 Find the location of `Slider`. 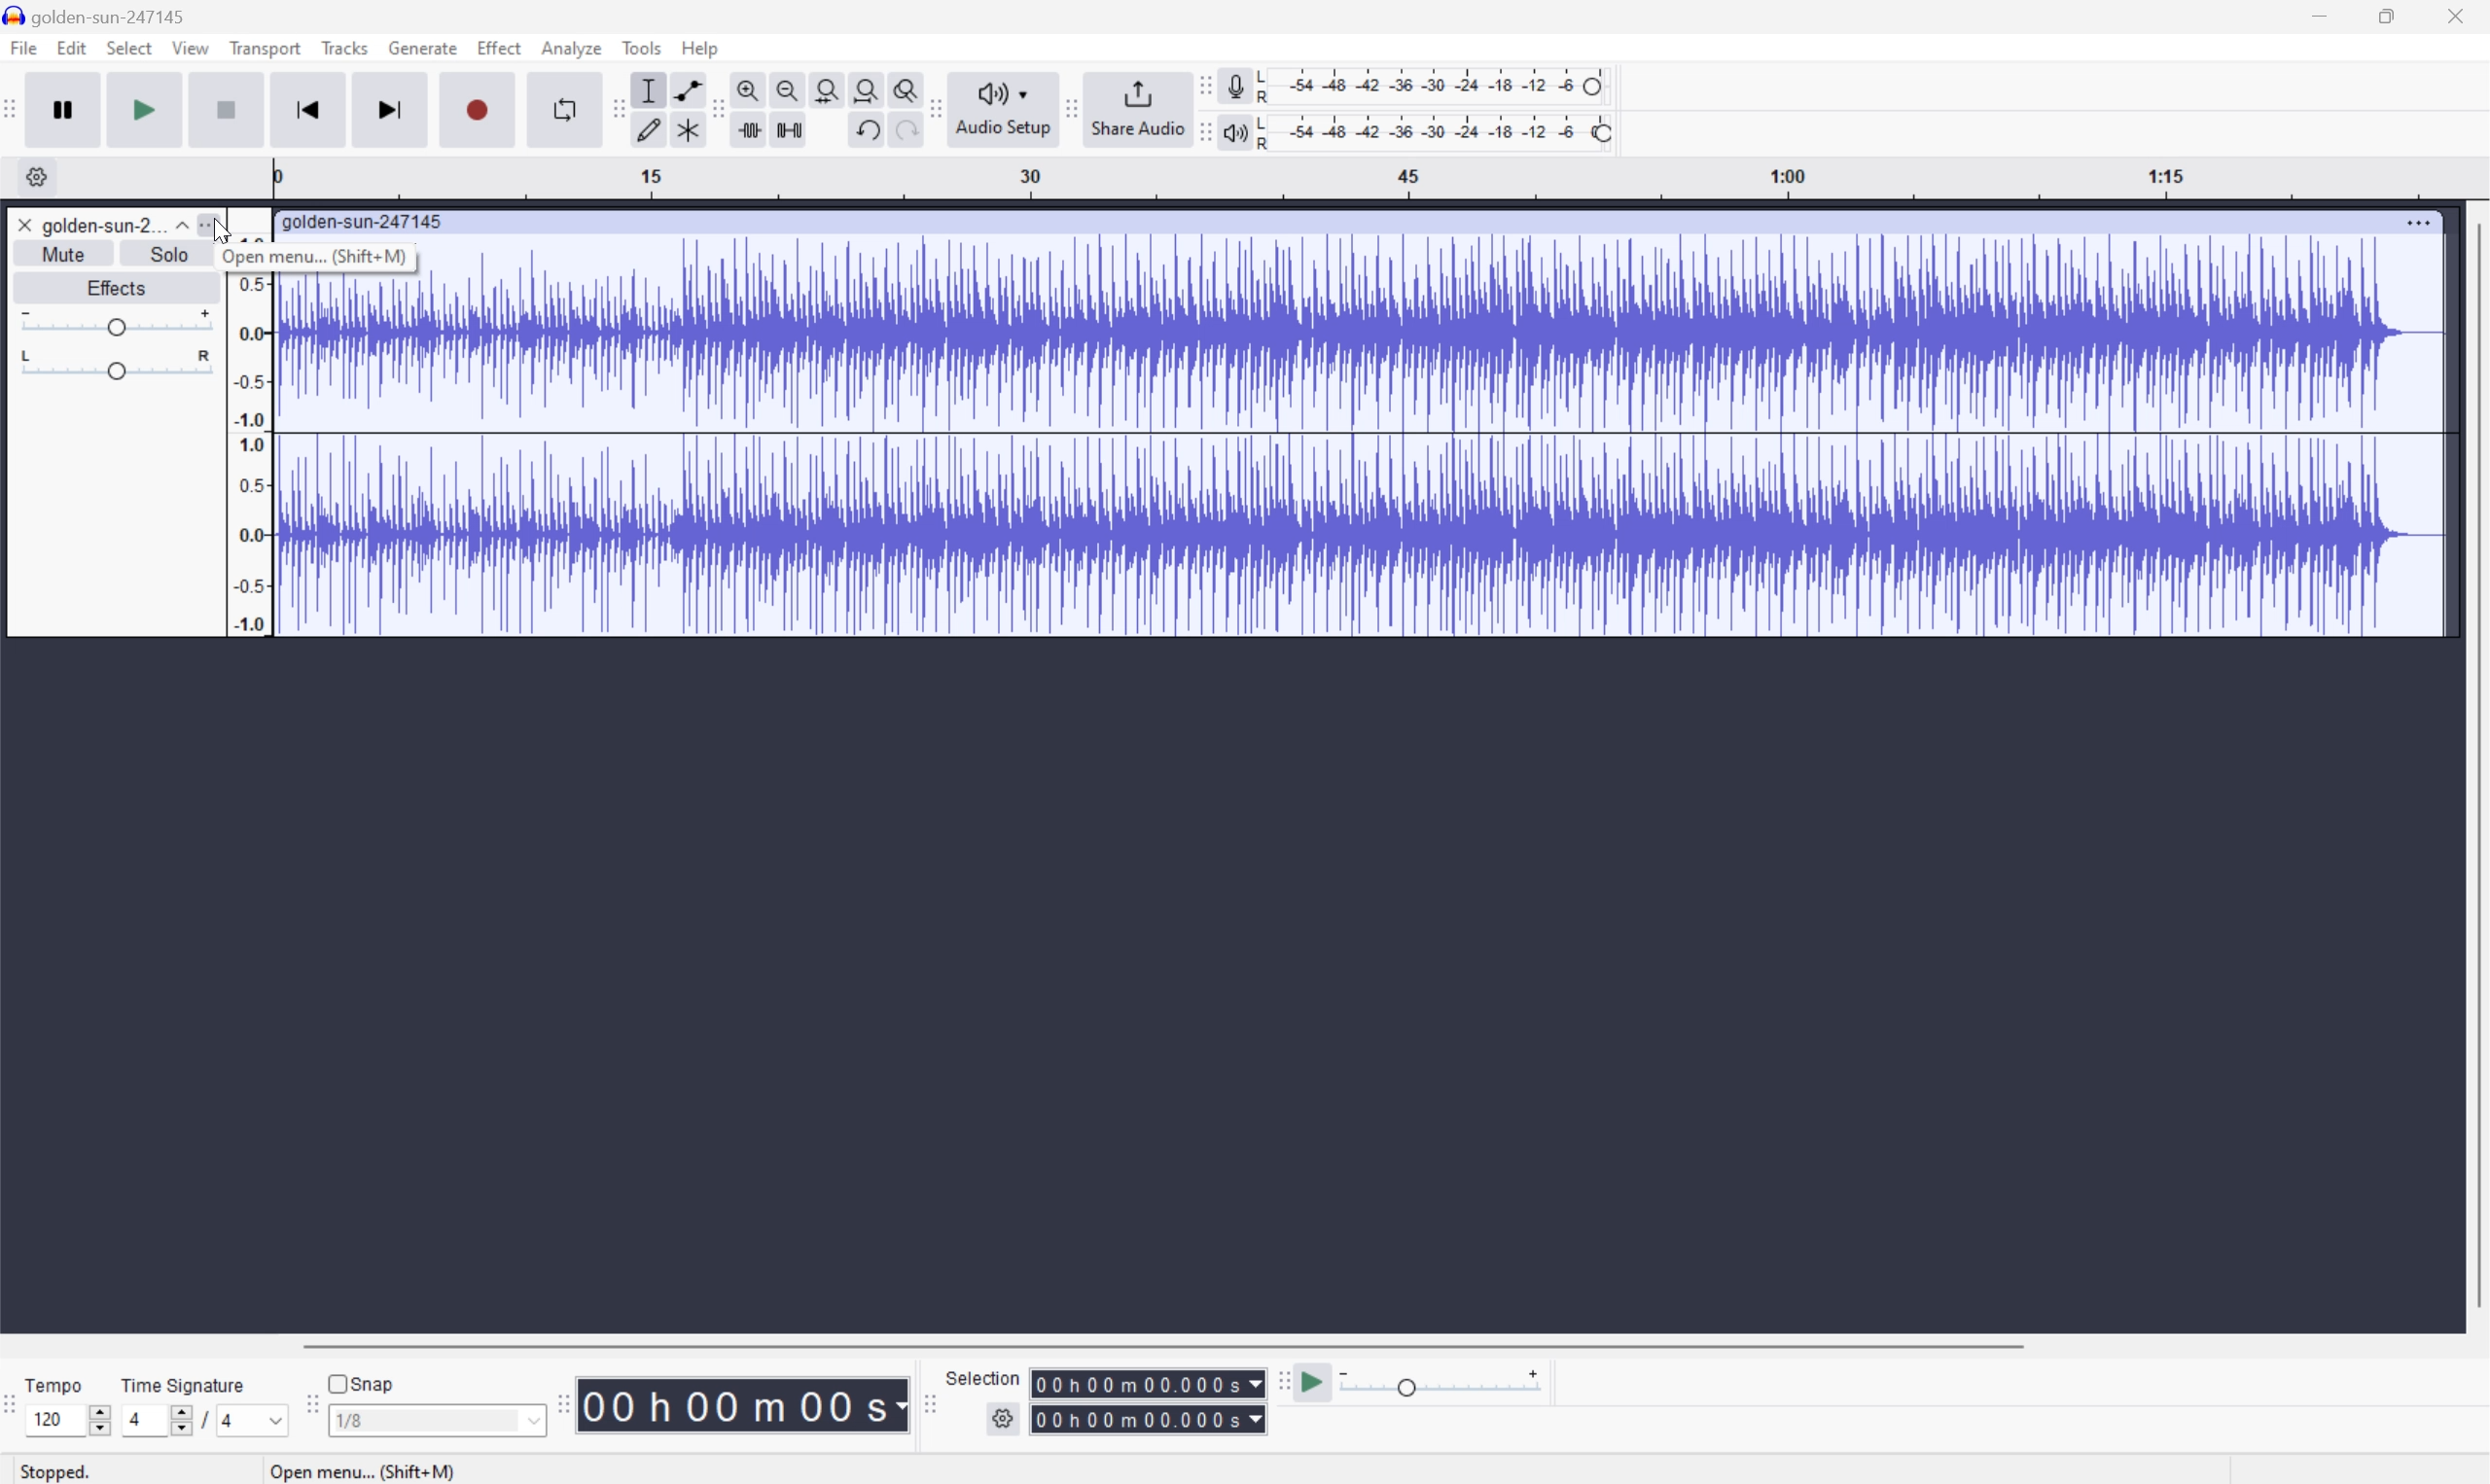

Slider is located at coordinates (95, 1415).